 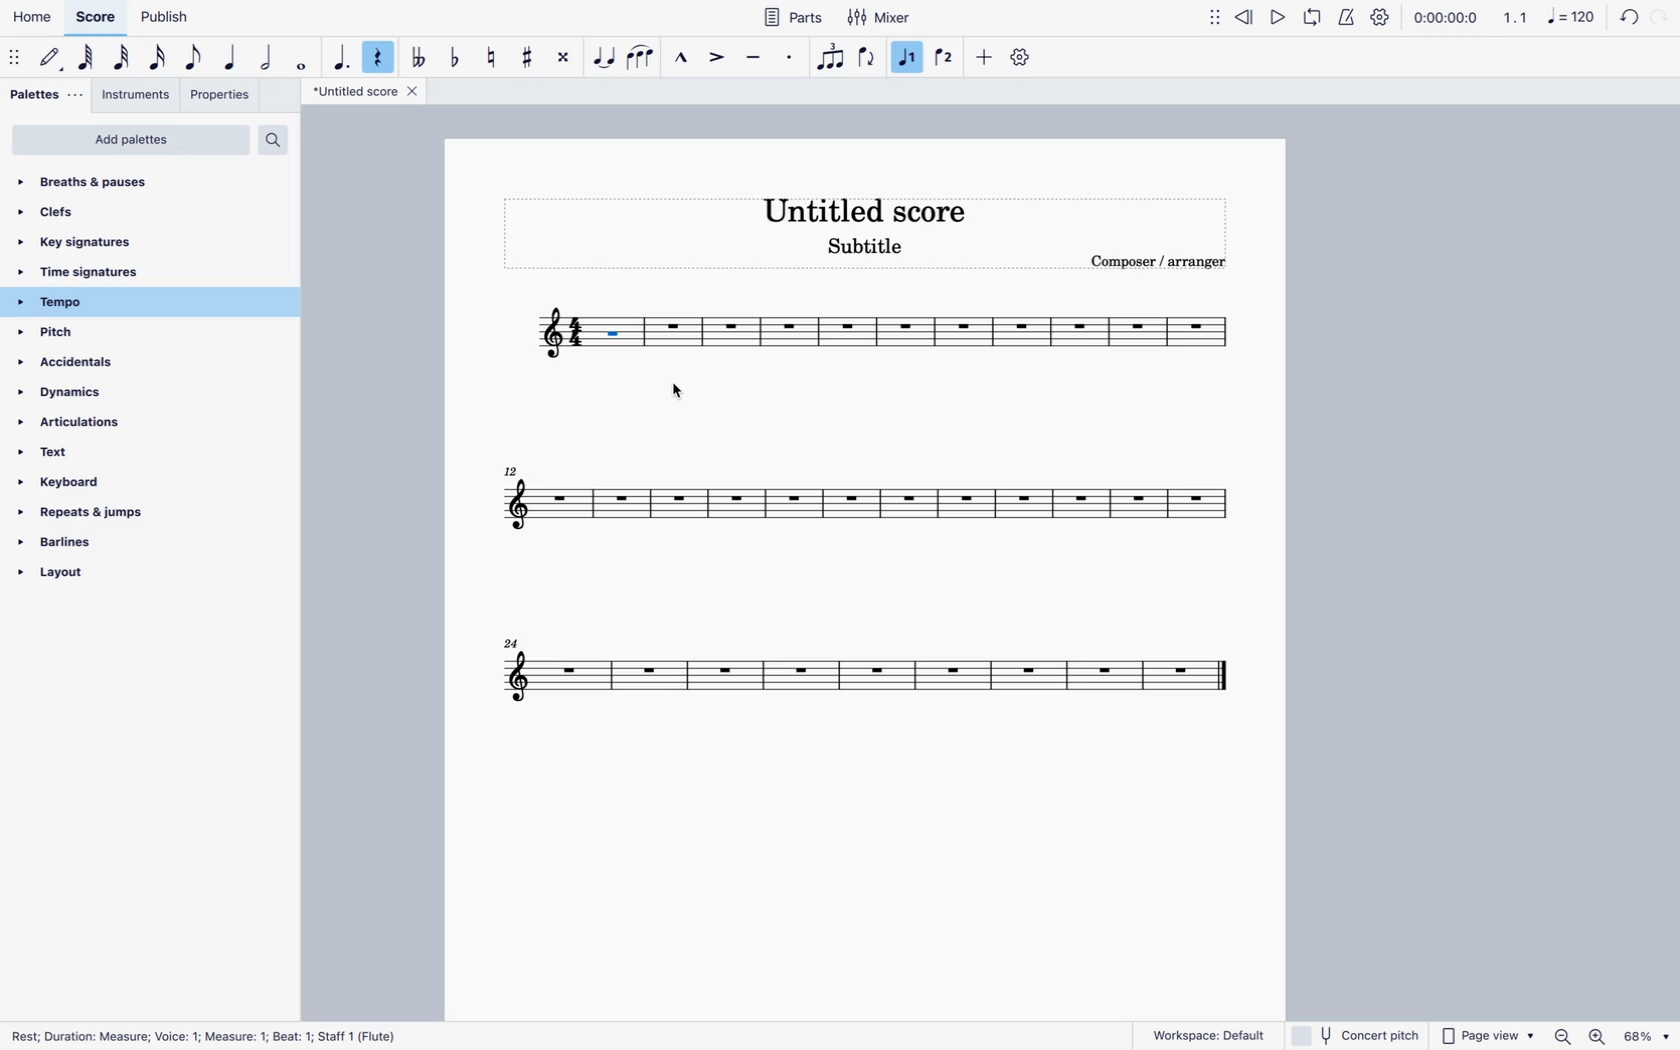 I want to click on augmentative dot, so click(x=341, y=56).